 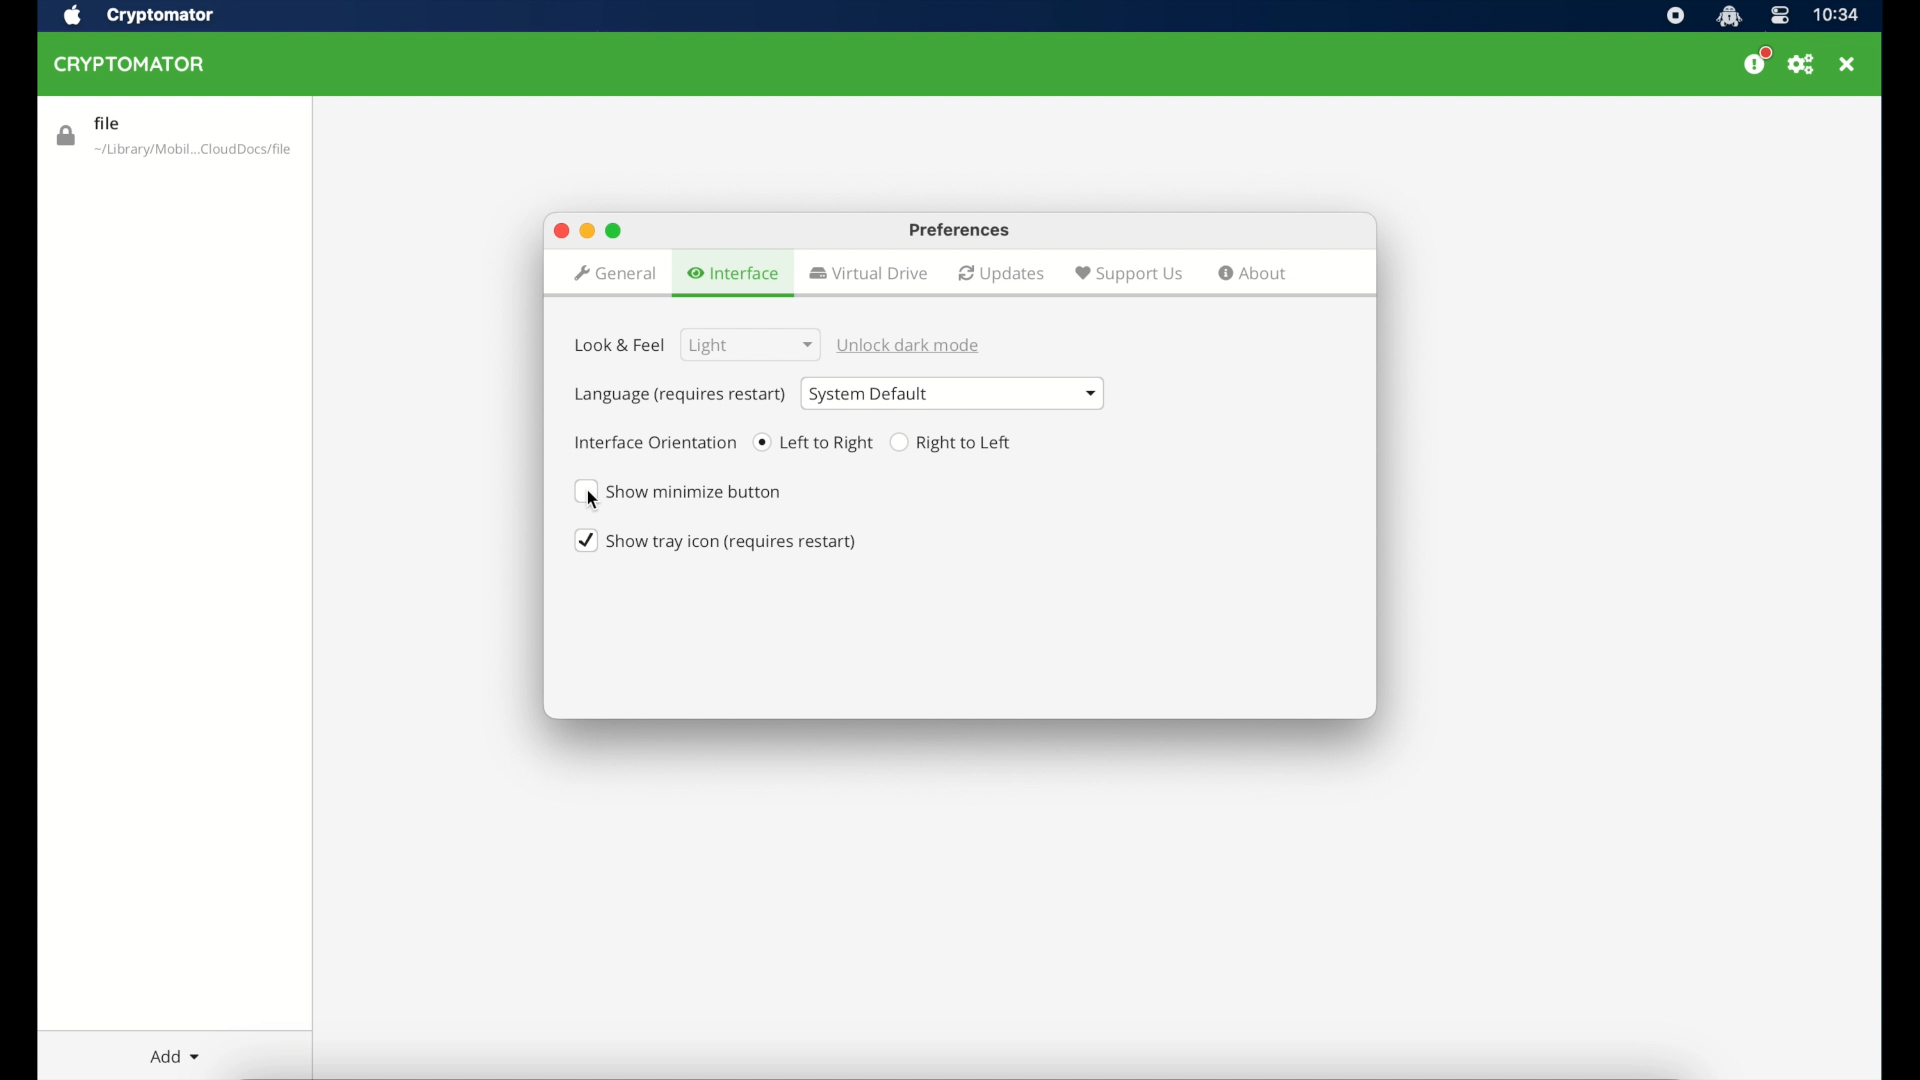 I want to click on interface, so click(x=736, y=274).